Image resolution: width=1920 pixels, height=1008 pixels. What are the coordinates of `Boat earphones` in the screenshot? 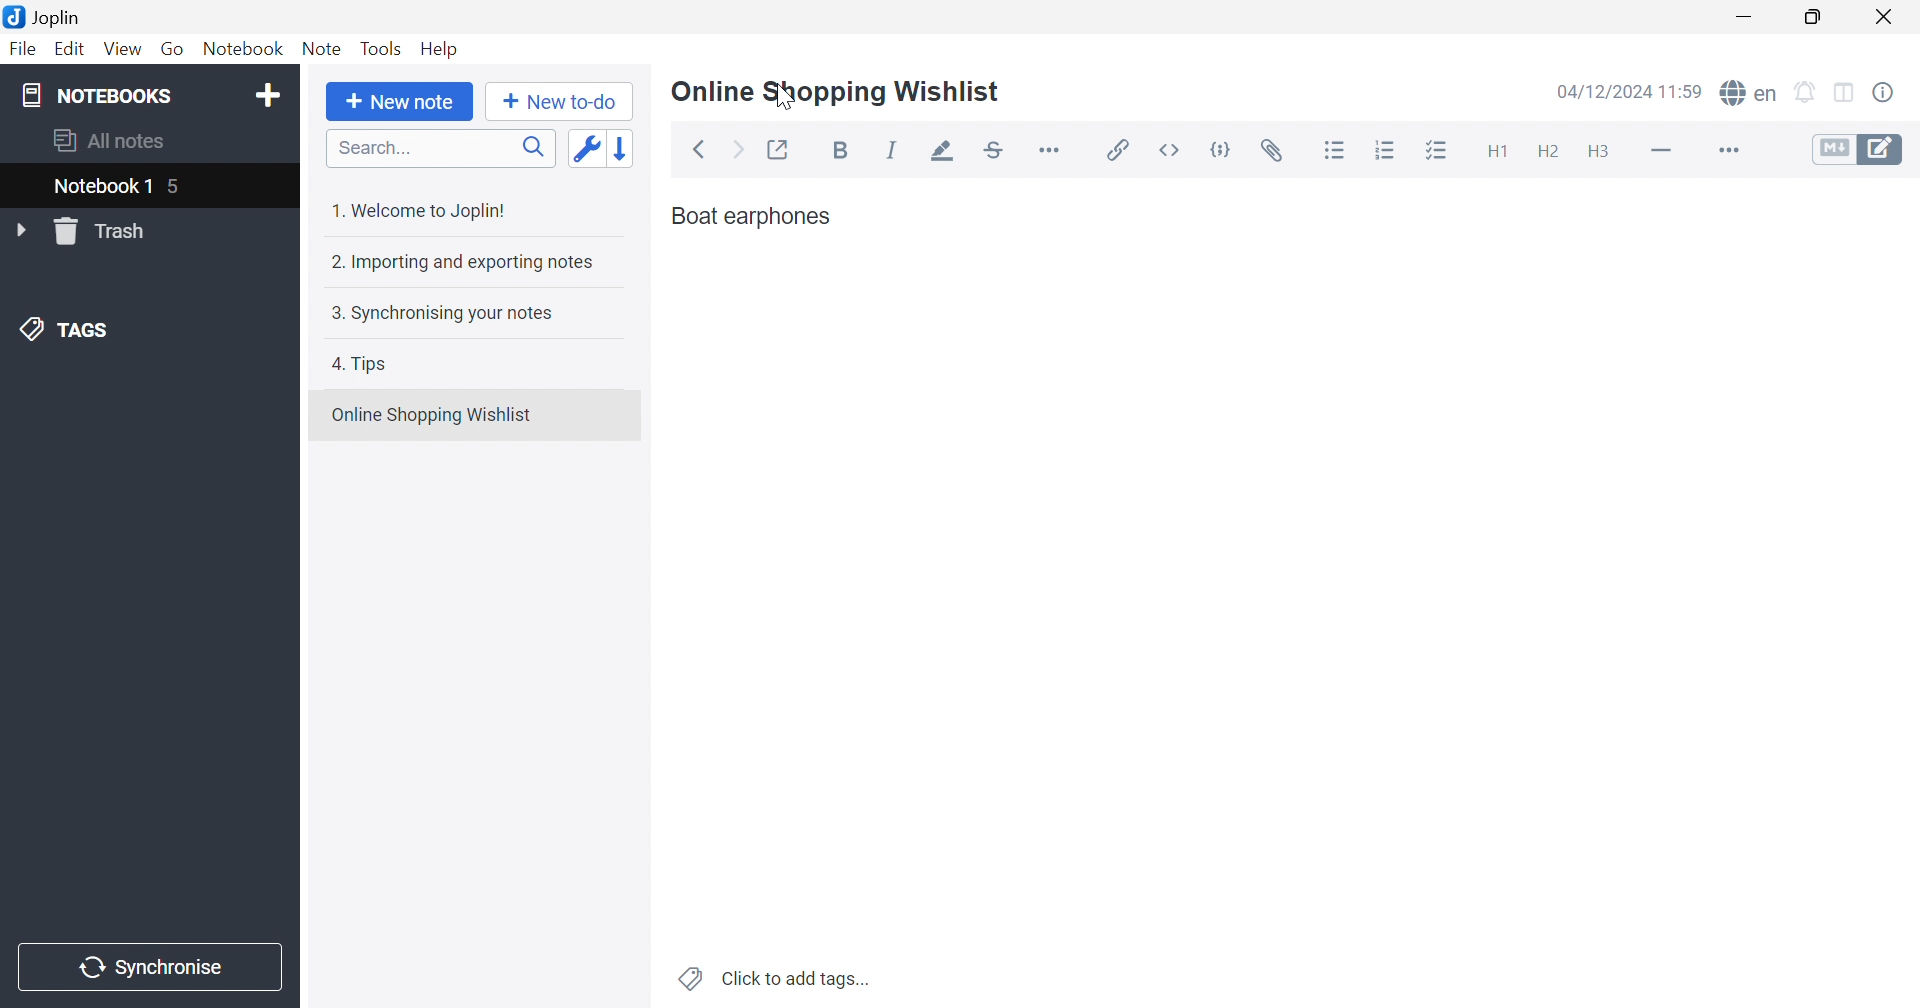 It's located at (751, 216).